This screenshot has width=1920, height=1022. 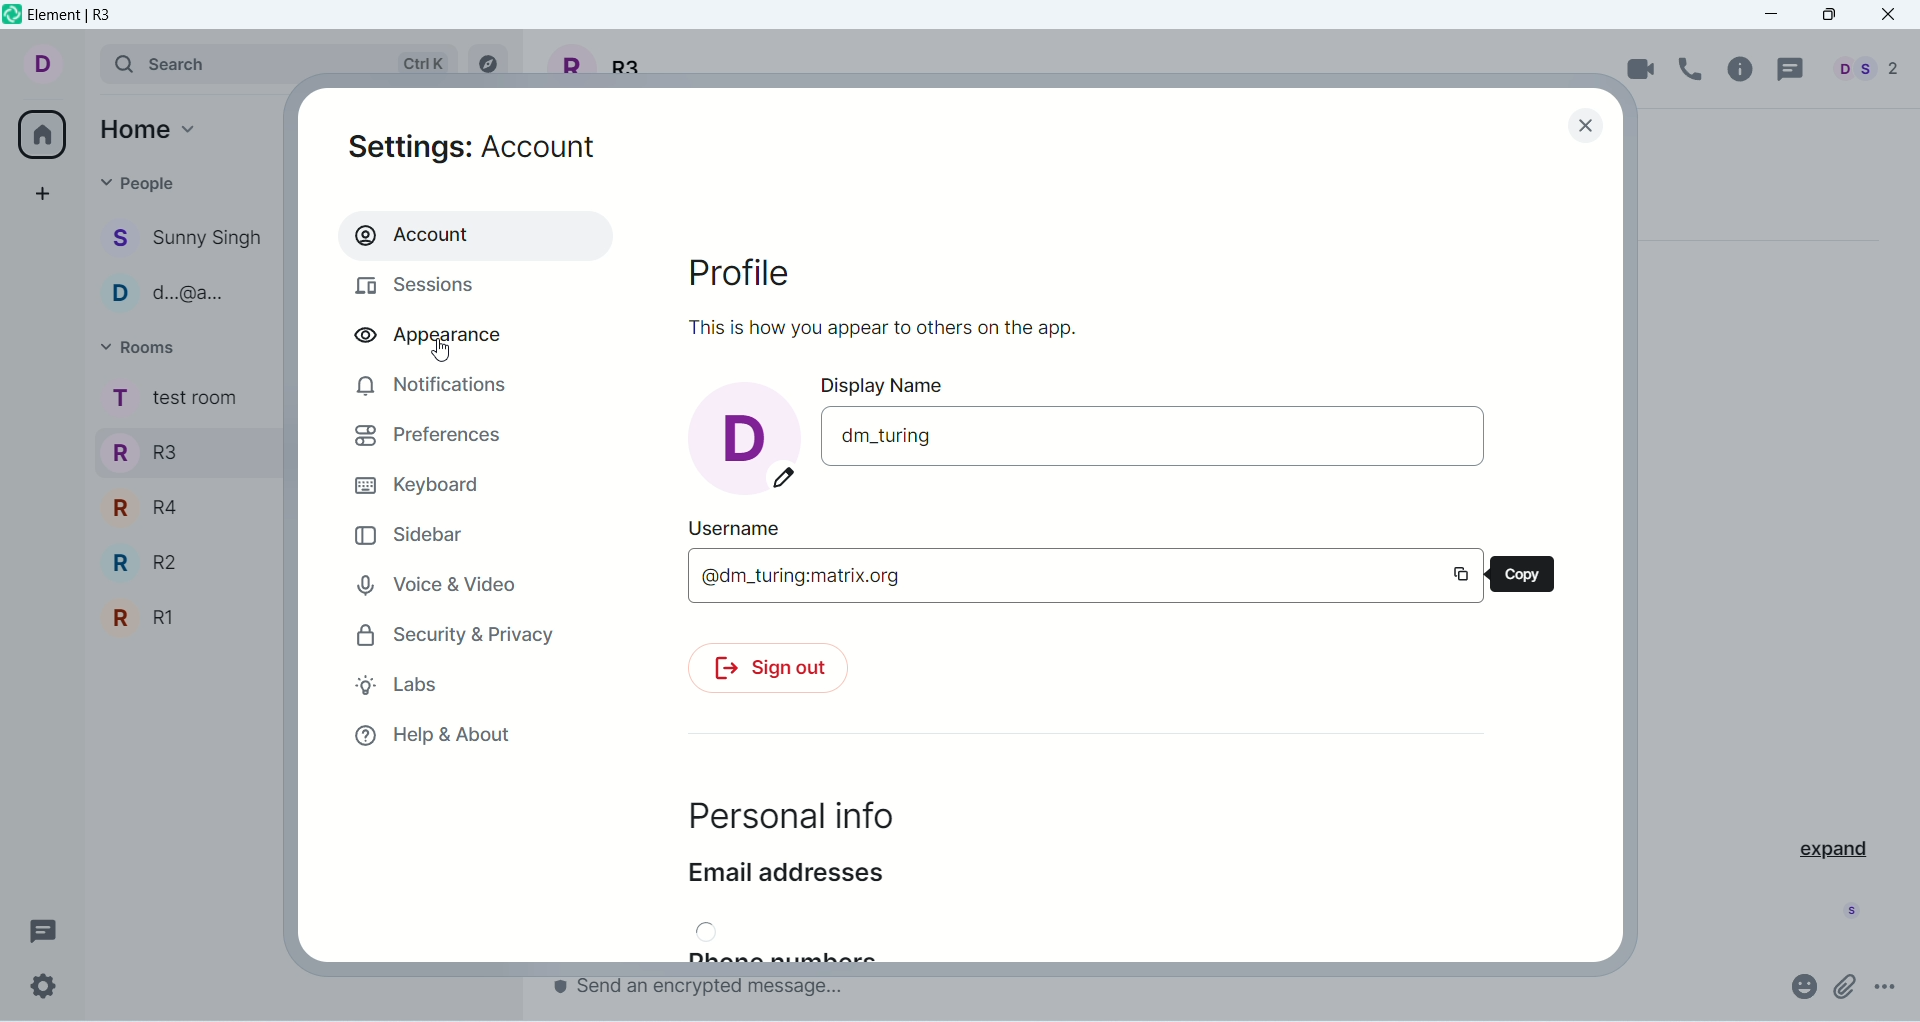 What do you see at coordinates (1802, 985) in the screenshot?
I see `emoji` at bounding box center [1802, 985].